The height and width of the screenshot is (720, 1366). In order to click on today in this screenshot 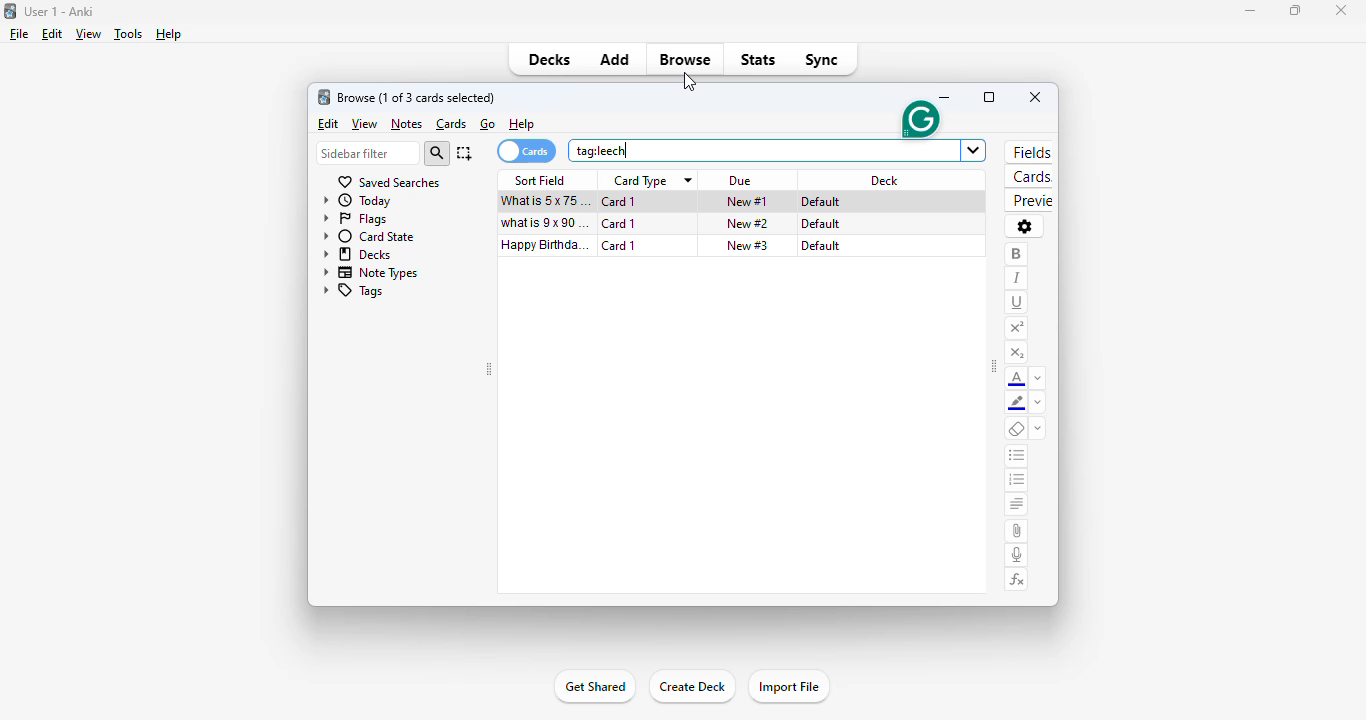, I will do `click(358, 201)`.